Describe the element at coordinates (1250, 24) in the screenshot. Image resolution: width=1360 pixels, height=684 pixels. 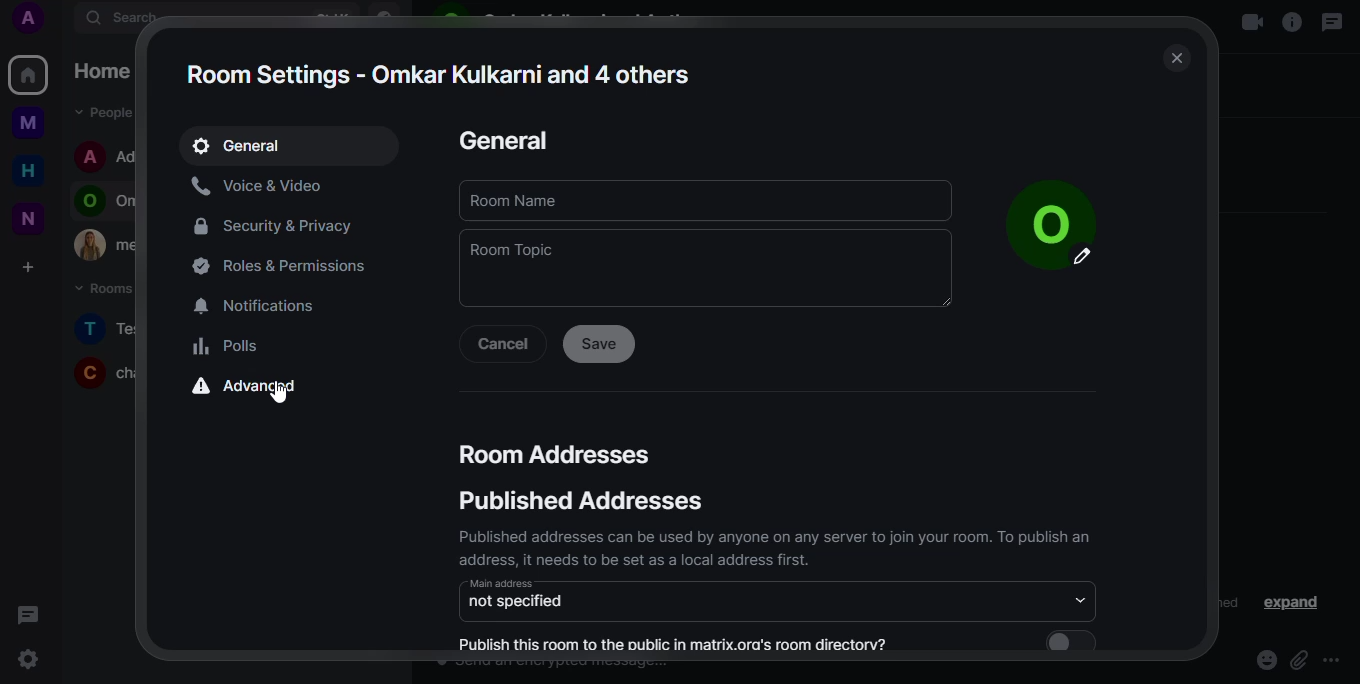
I see `video call` at that location.